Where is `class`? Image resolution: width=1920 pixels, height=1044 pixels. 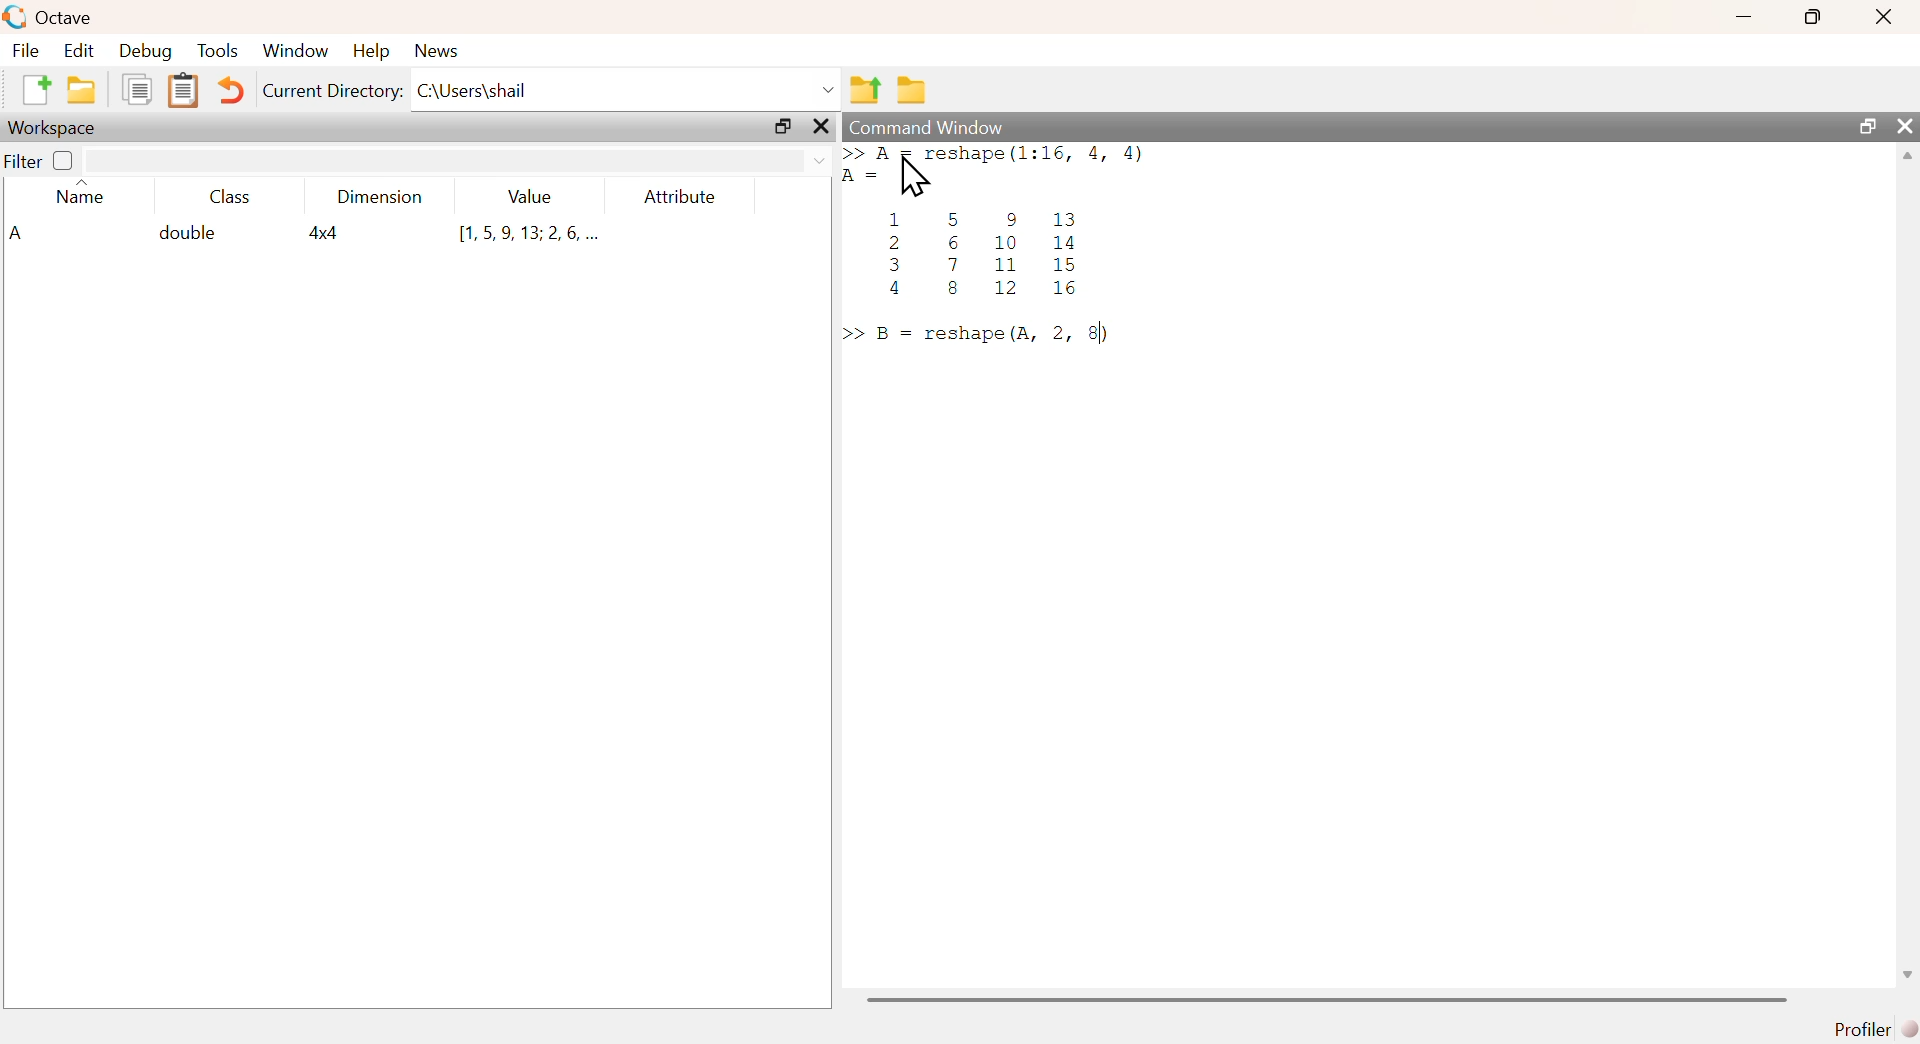 class is located at coordinates (231, 198).